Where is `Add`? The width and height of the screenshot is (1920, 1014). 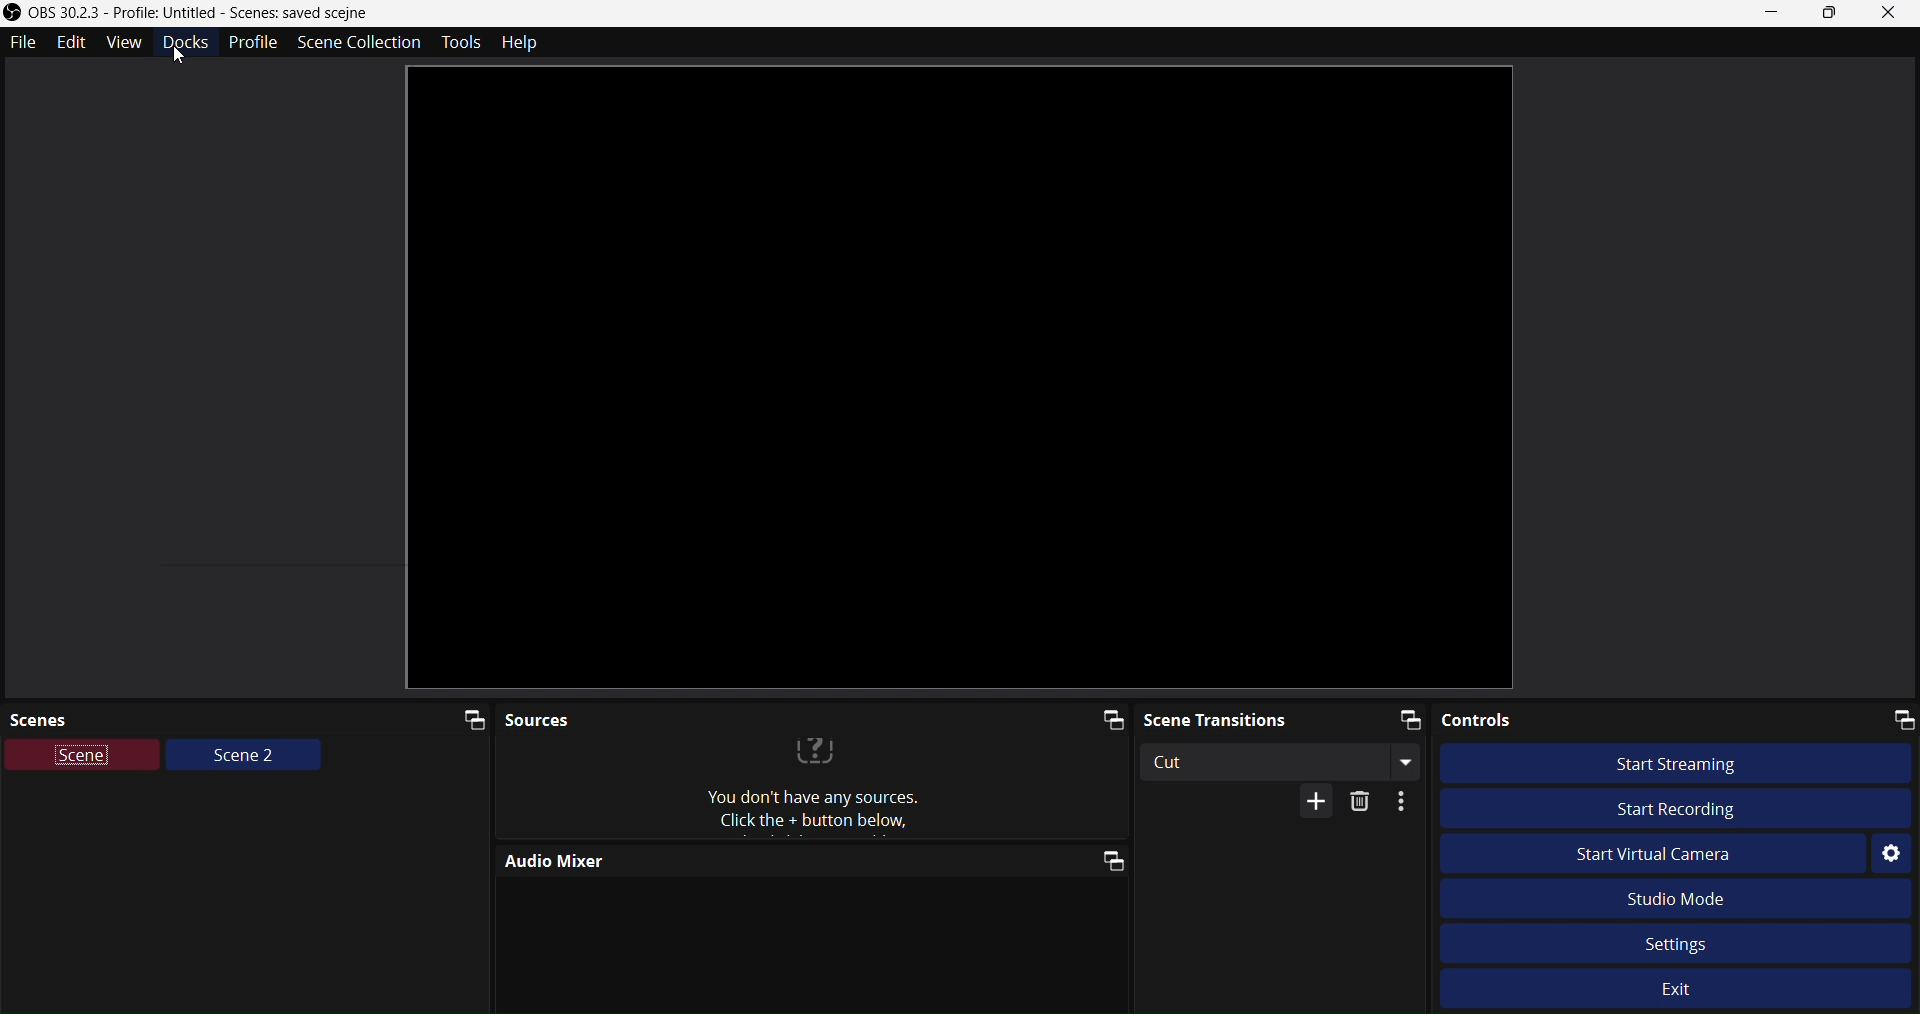 Add is located at coordinates (1306, 803).